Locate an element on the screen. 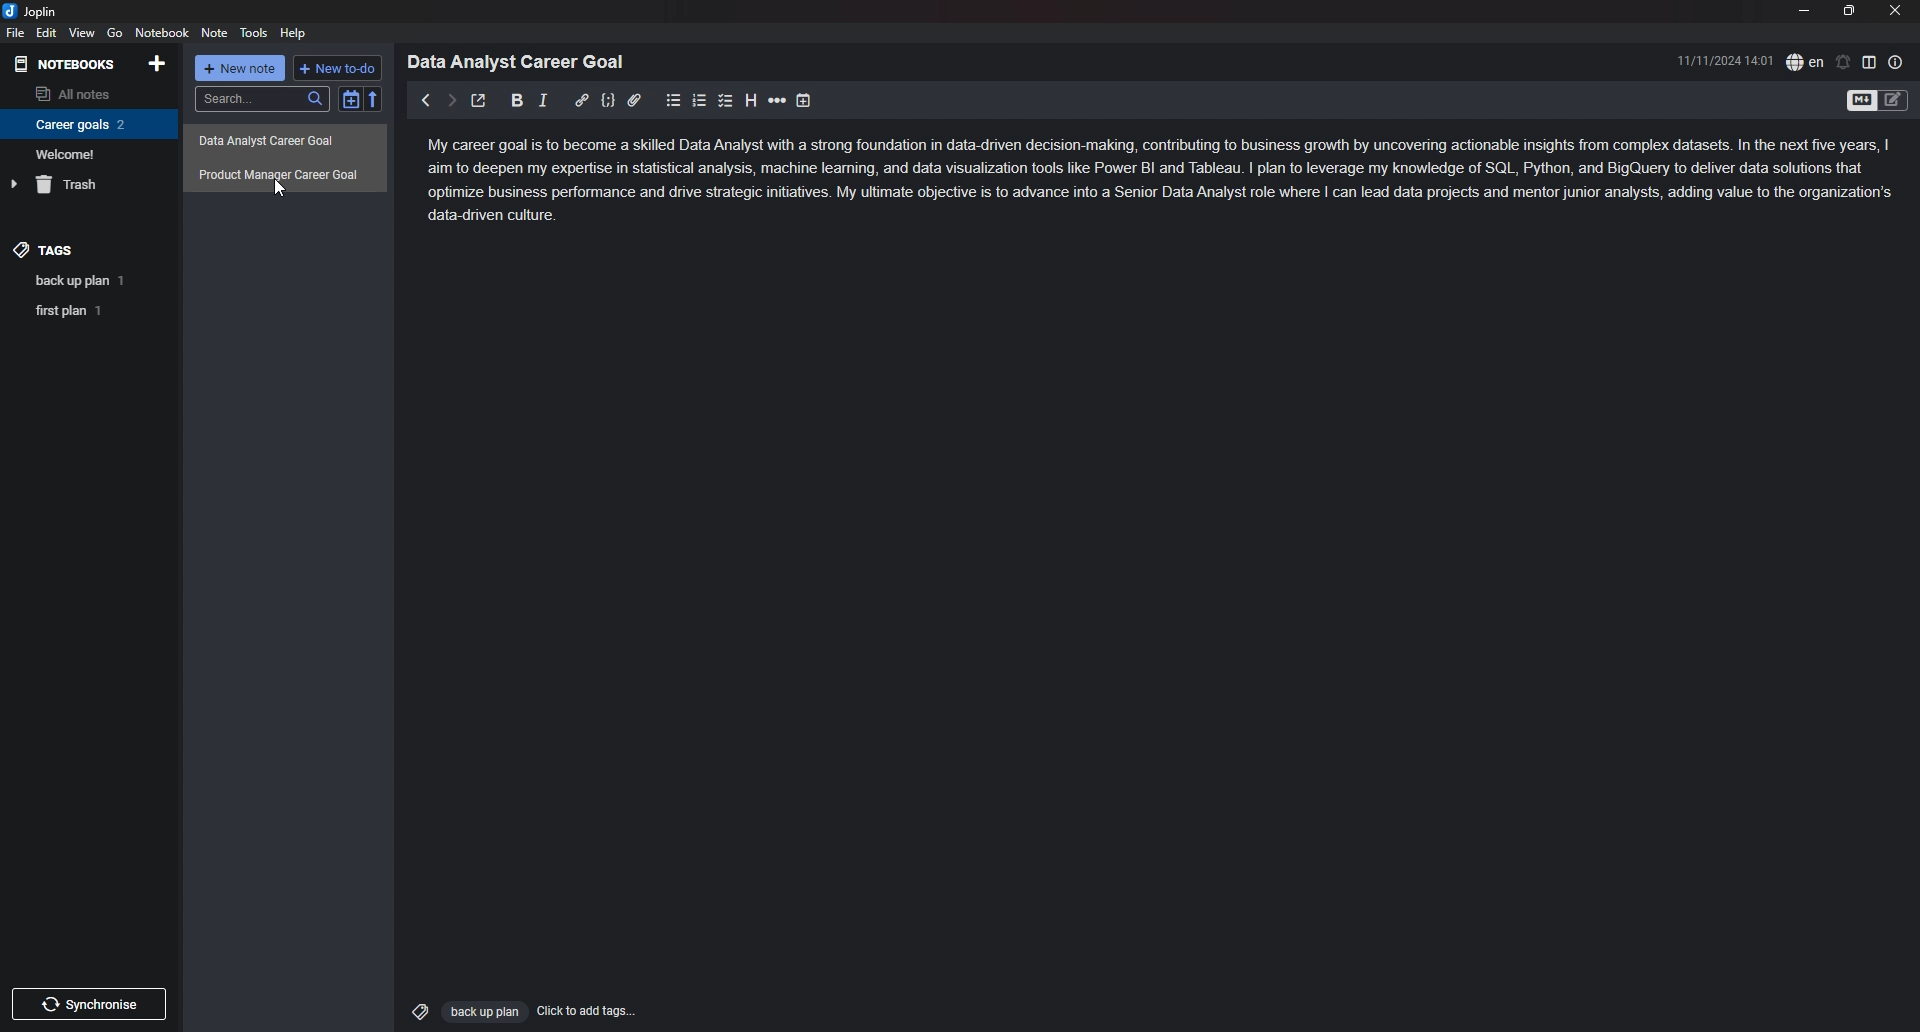  heading is located at coordinates (751, 101).